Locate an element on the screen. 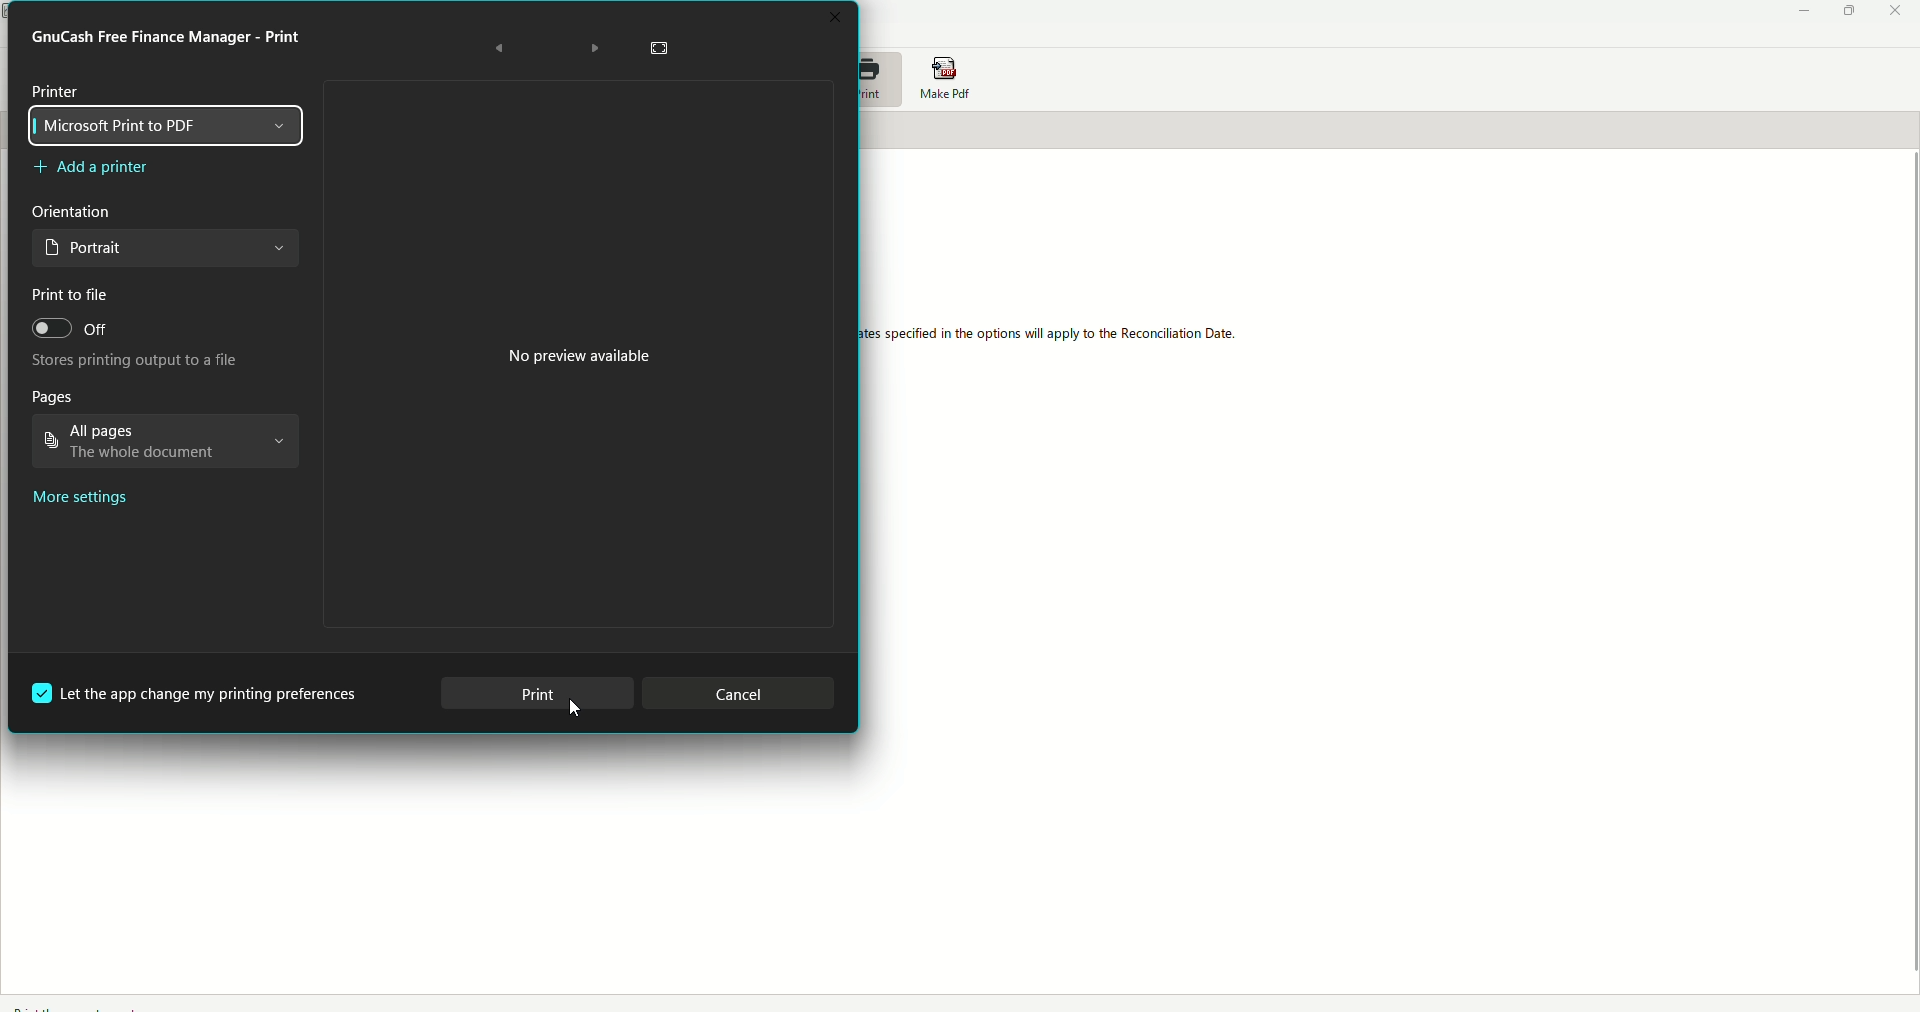  Close is located at coordinates (1894, 12).